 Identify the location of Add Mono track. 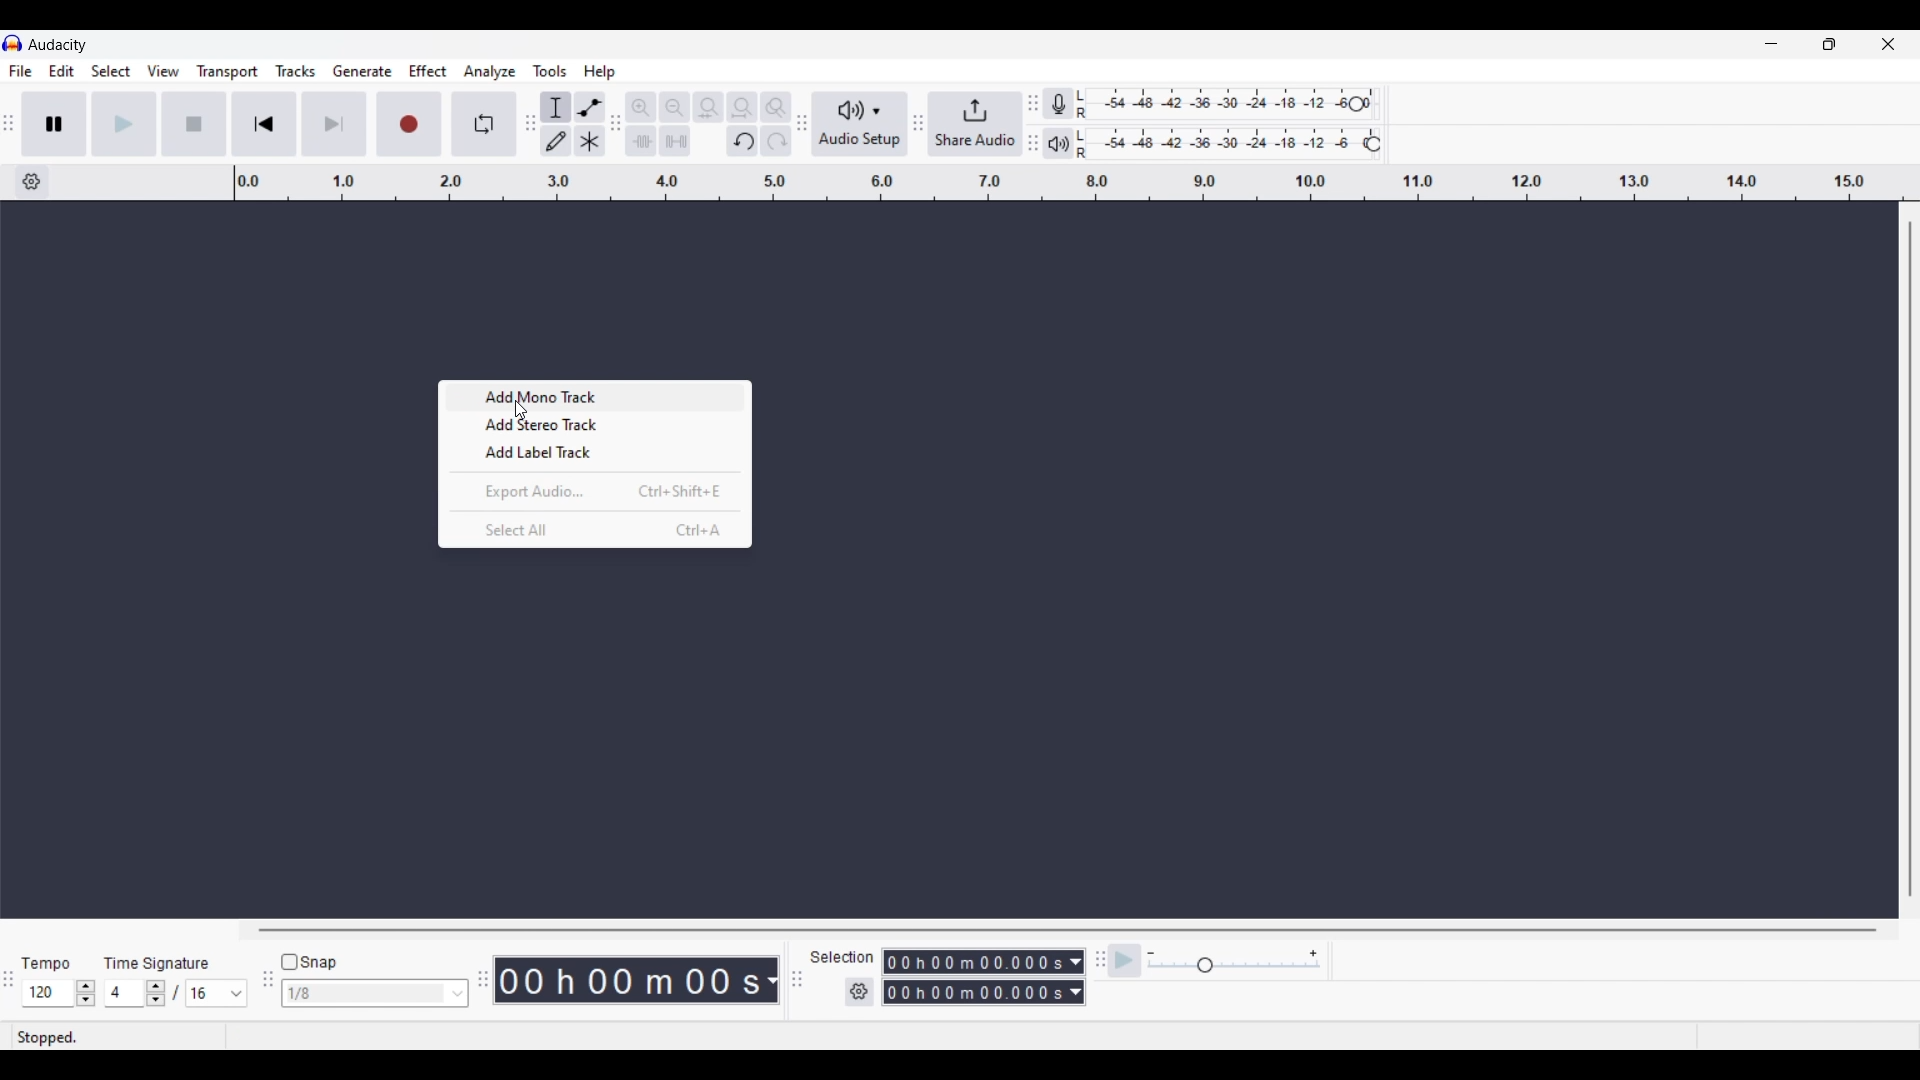
(588, 400).